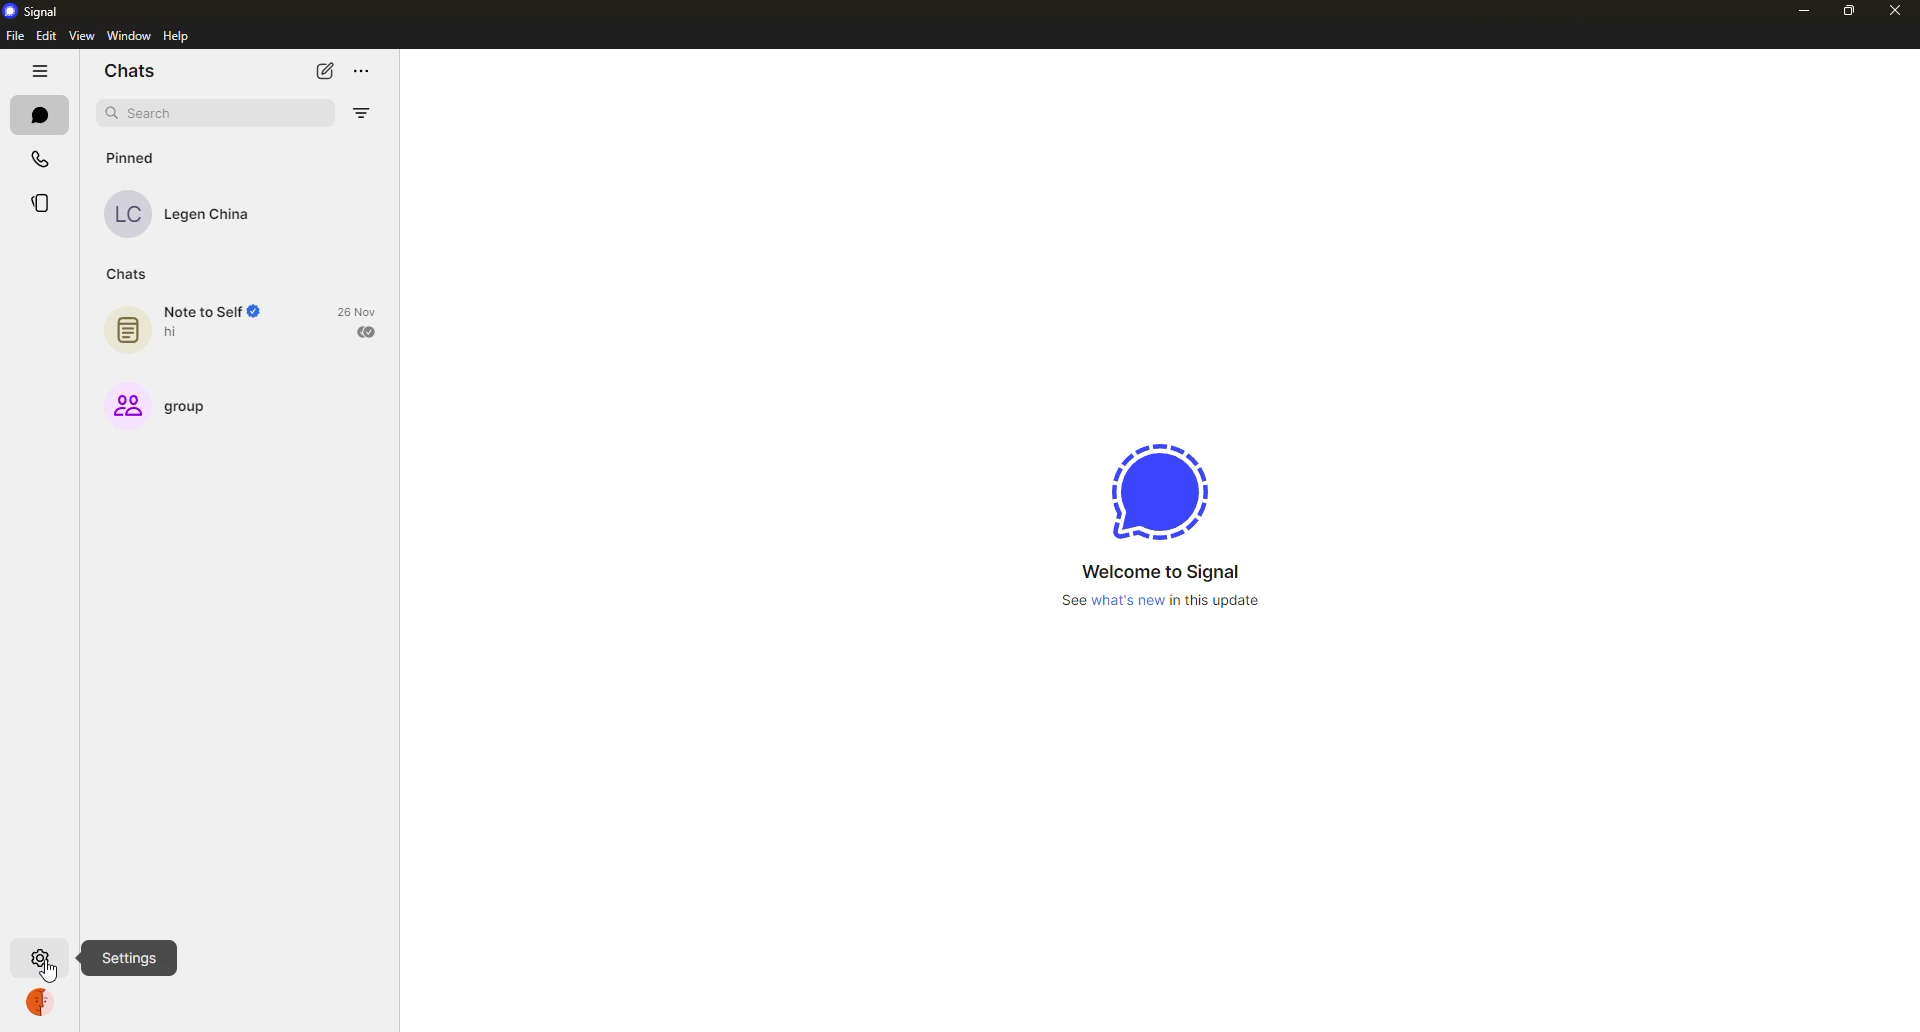 Image resolution: width=1920 pixels, height=1032 pixels. Describe the element at coordinates (127, 406) in the screenshot. I see `Group Icon` at that location.